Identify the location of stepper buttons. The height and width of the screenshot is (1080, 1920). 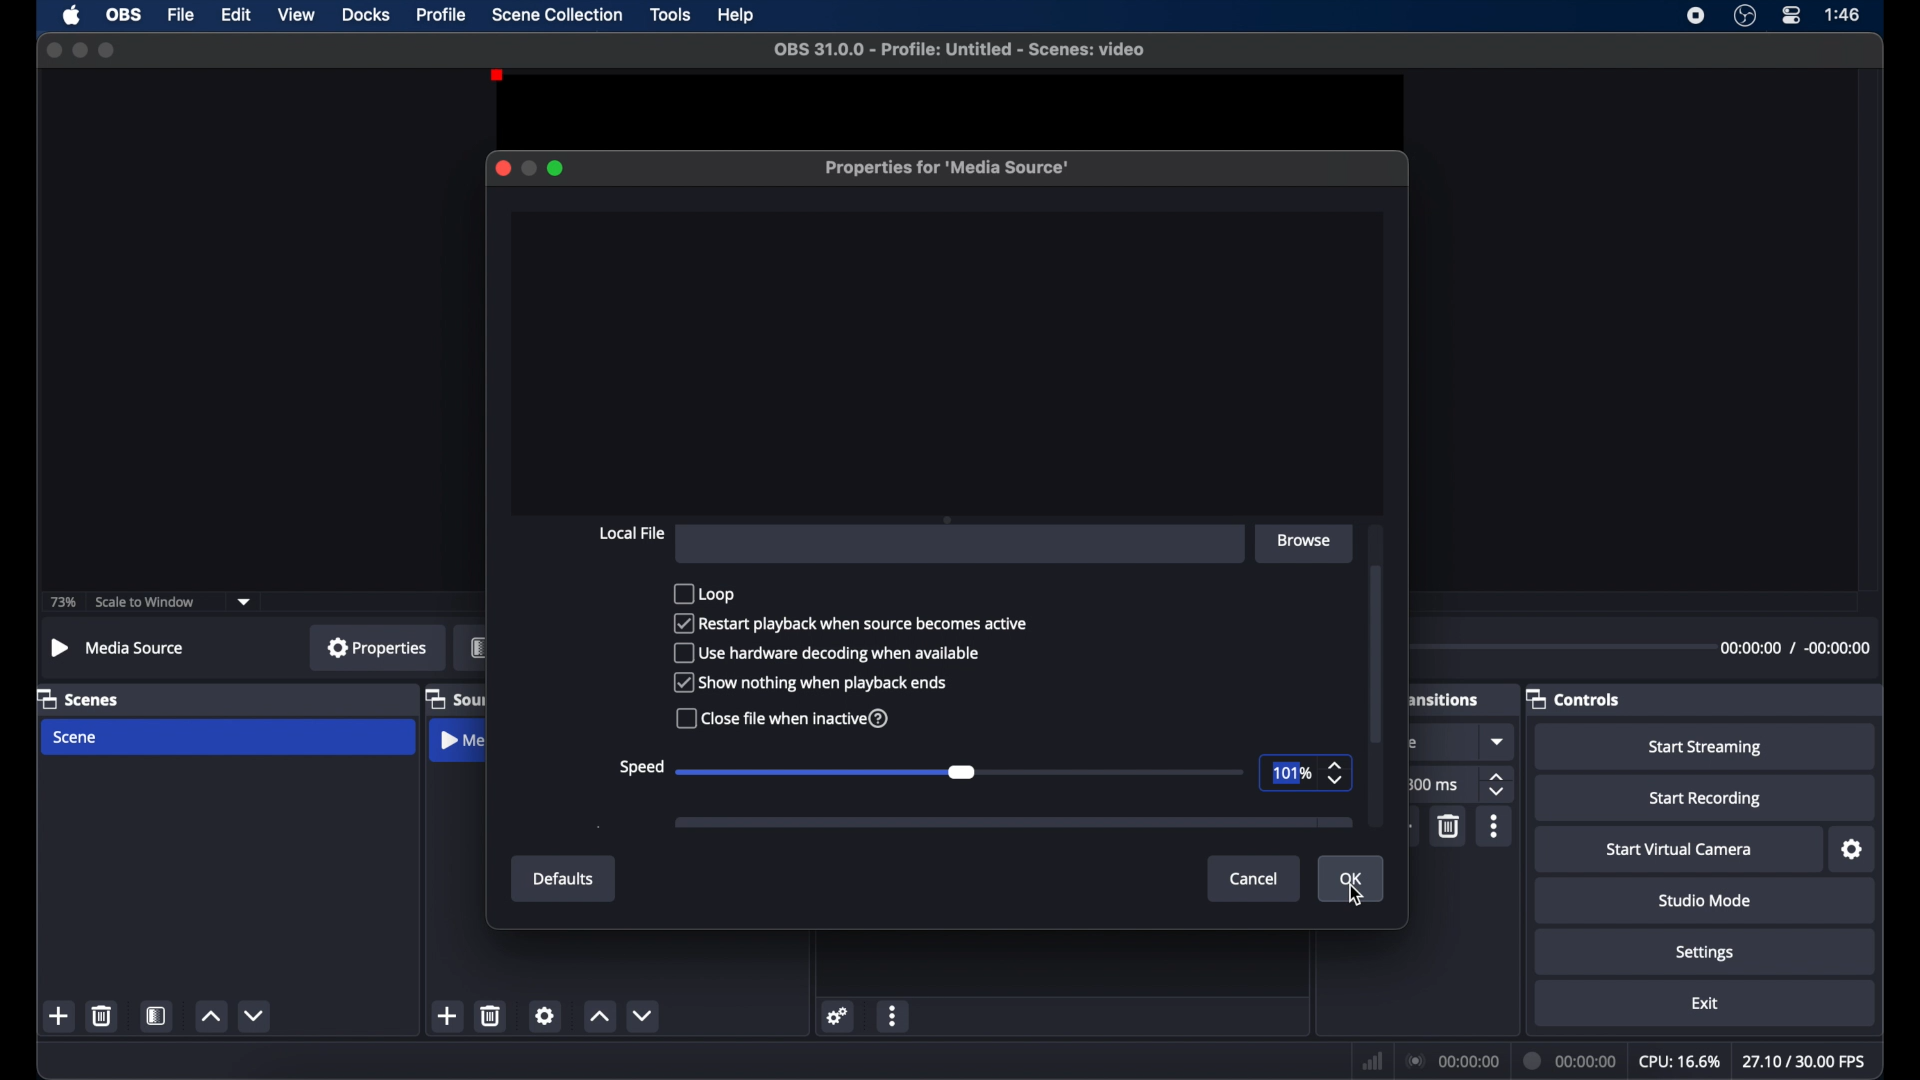
(1498, 785).